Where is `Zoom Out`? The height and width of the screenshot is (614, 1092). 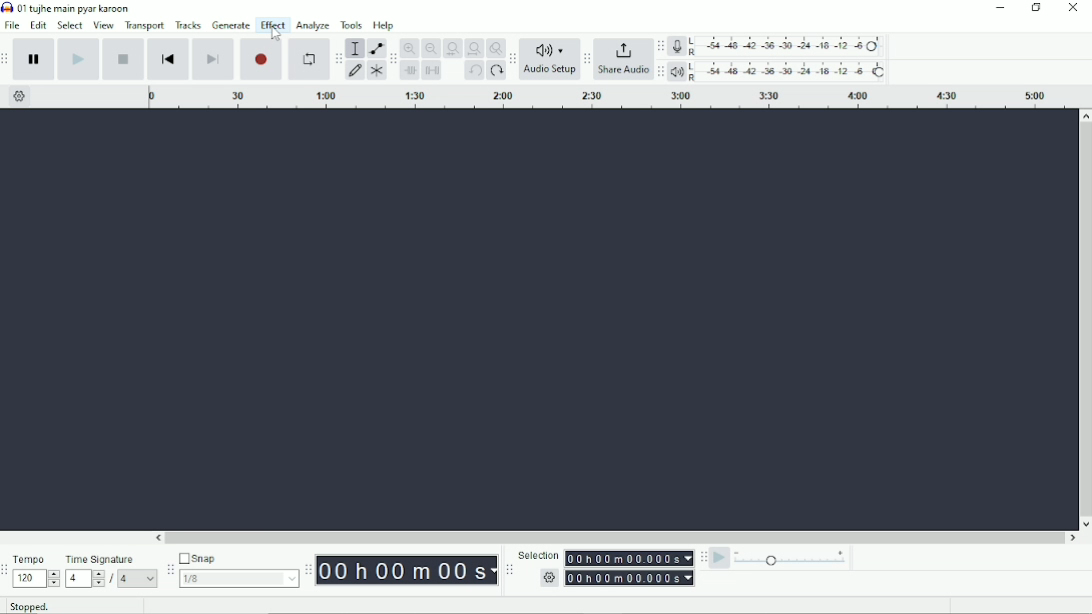
Zoom Out is located at coordinates (430, 47).